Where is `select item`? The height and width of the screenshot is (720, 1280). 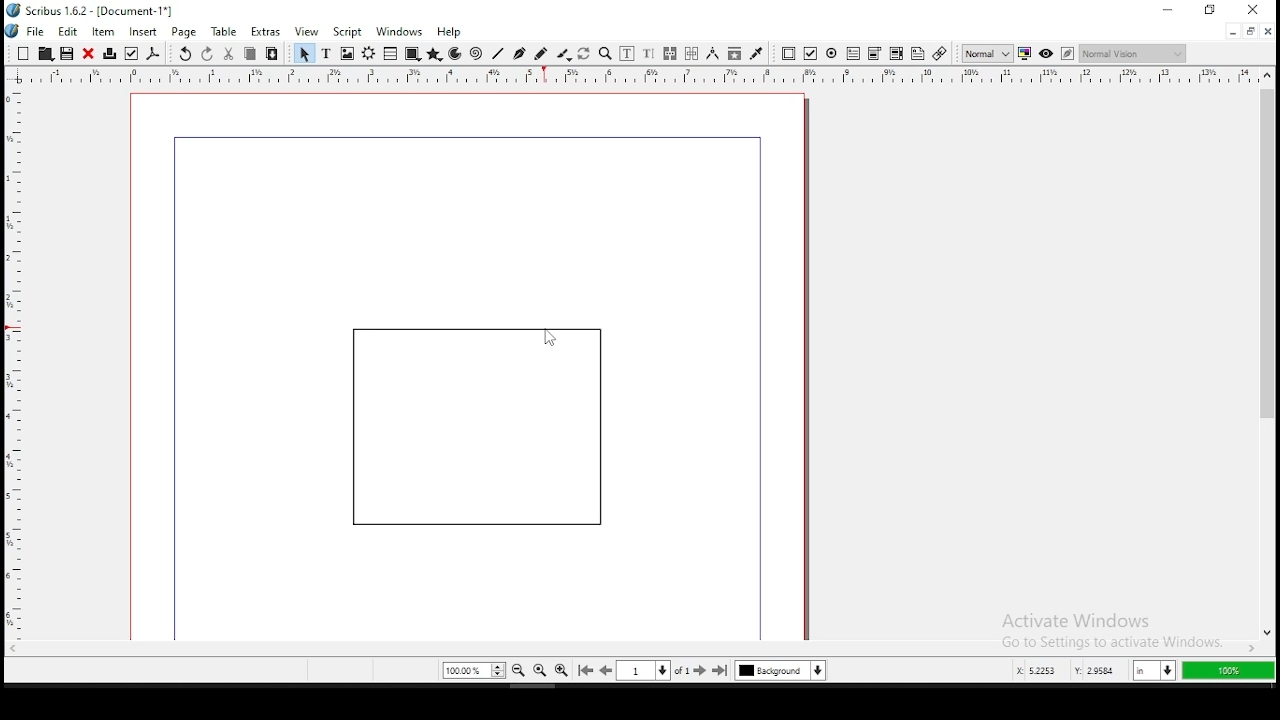 select item is located at coordinates (304, 53).